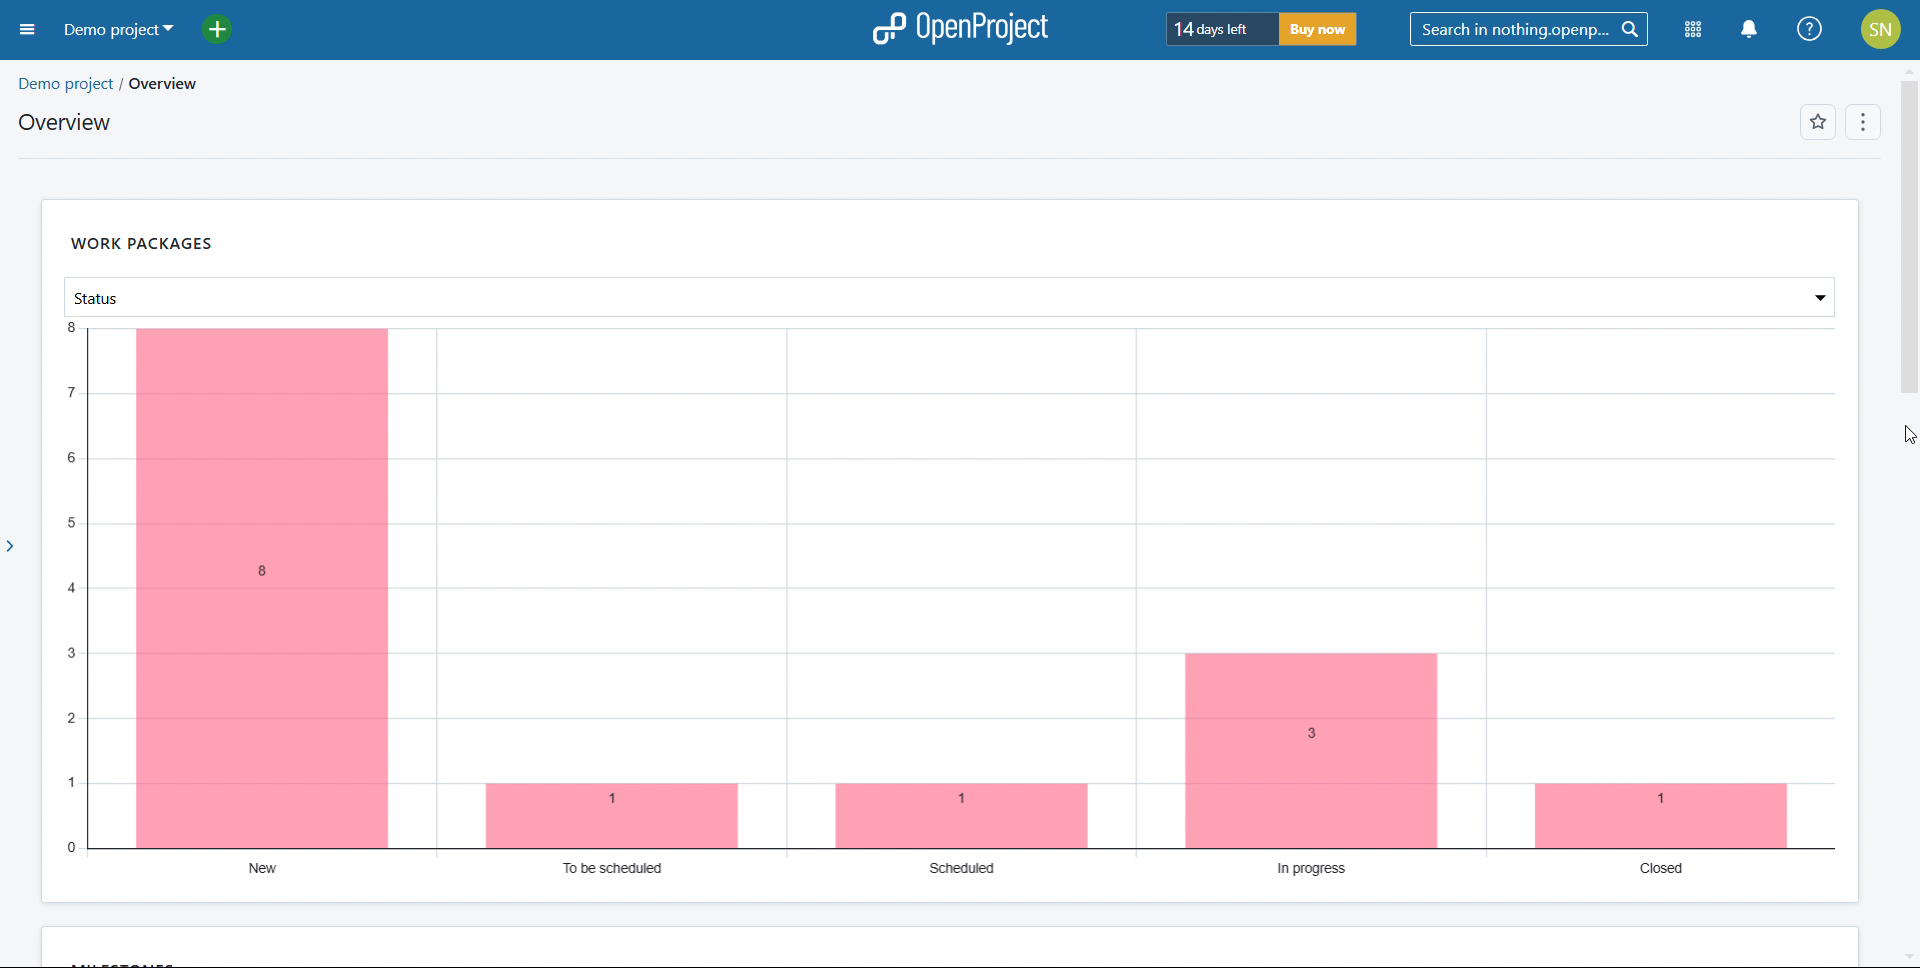 This screenshot has width=1920, height=968. What do you see at coordinates (1864, 121) in the screenshot?
I see `opyions` at bounding box center [1864, 121].